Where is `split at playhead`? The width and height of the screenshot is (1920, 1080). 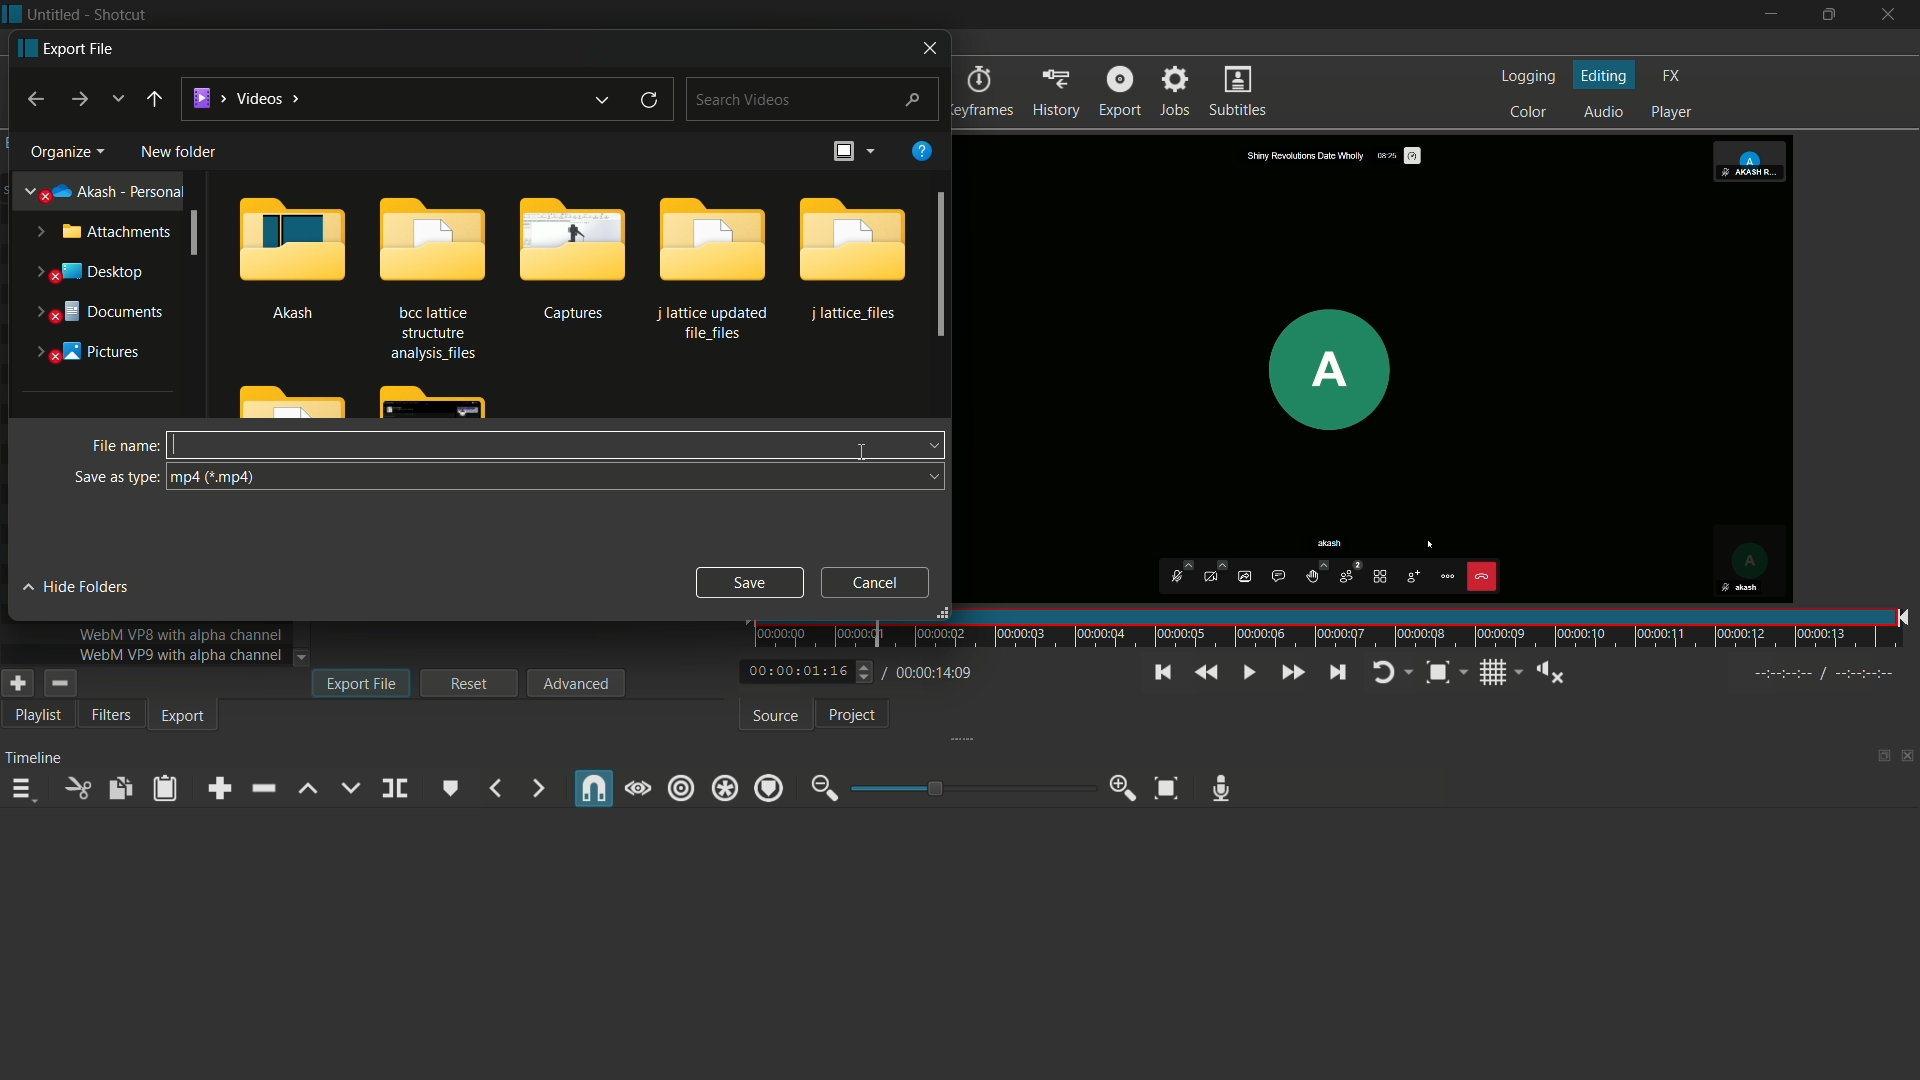
split at playhead is located at coordinates (394, 788).